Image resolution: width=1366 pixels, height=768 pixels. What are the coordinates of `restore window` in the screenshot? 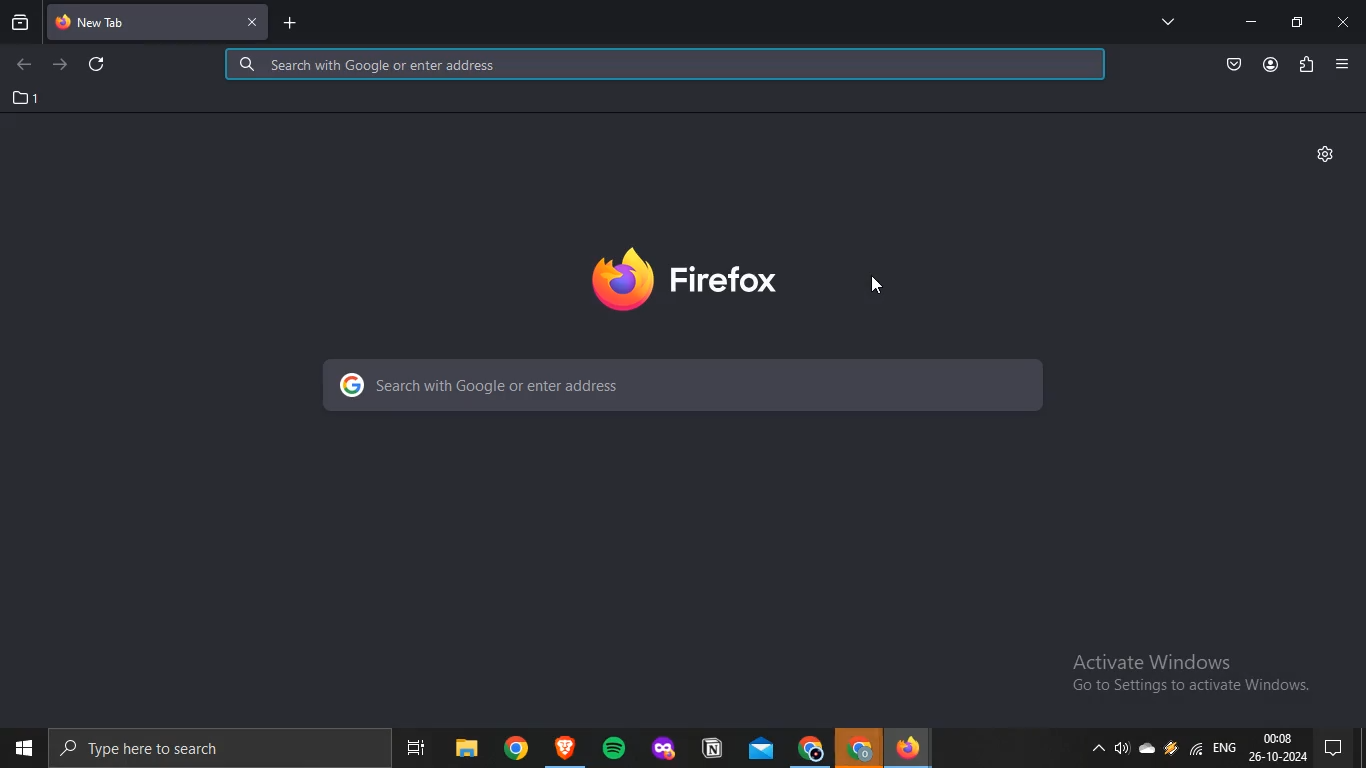 It's located at (1298, 23).